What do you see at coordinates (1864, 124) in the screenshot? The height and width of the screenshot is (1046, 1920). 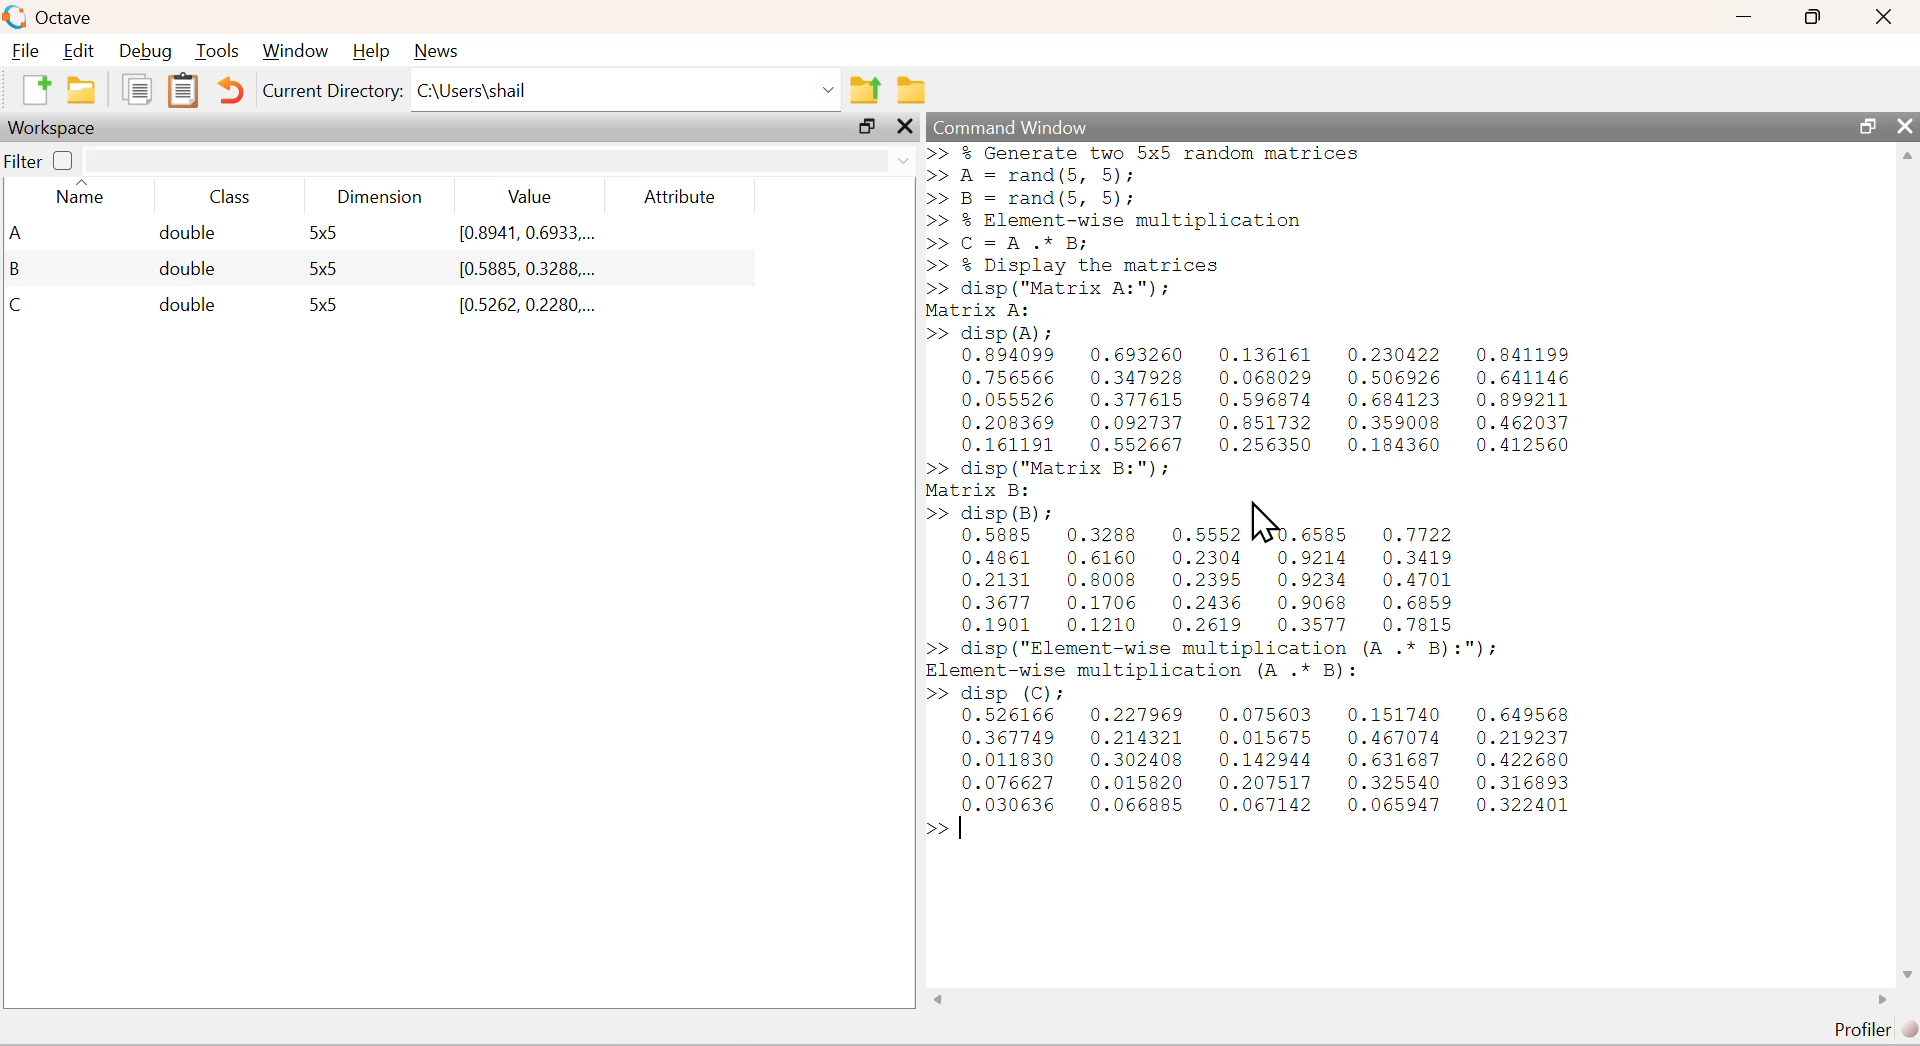 I see `Maximize/Restore` at bounding box center [1864, 124].